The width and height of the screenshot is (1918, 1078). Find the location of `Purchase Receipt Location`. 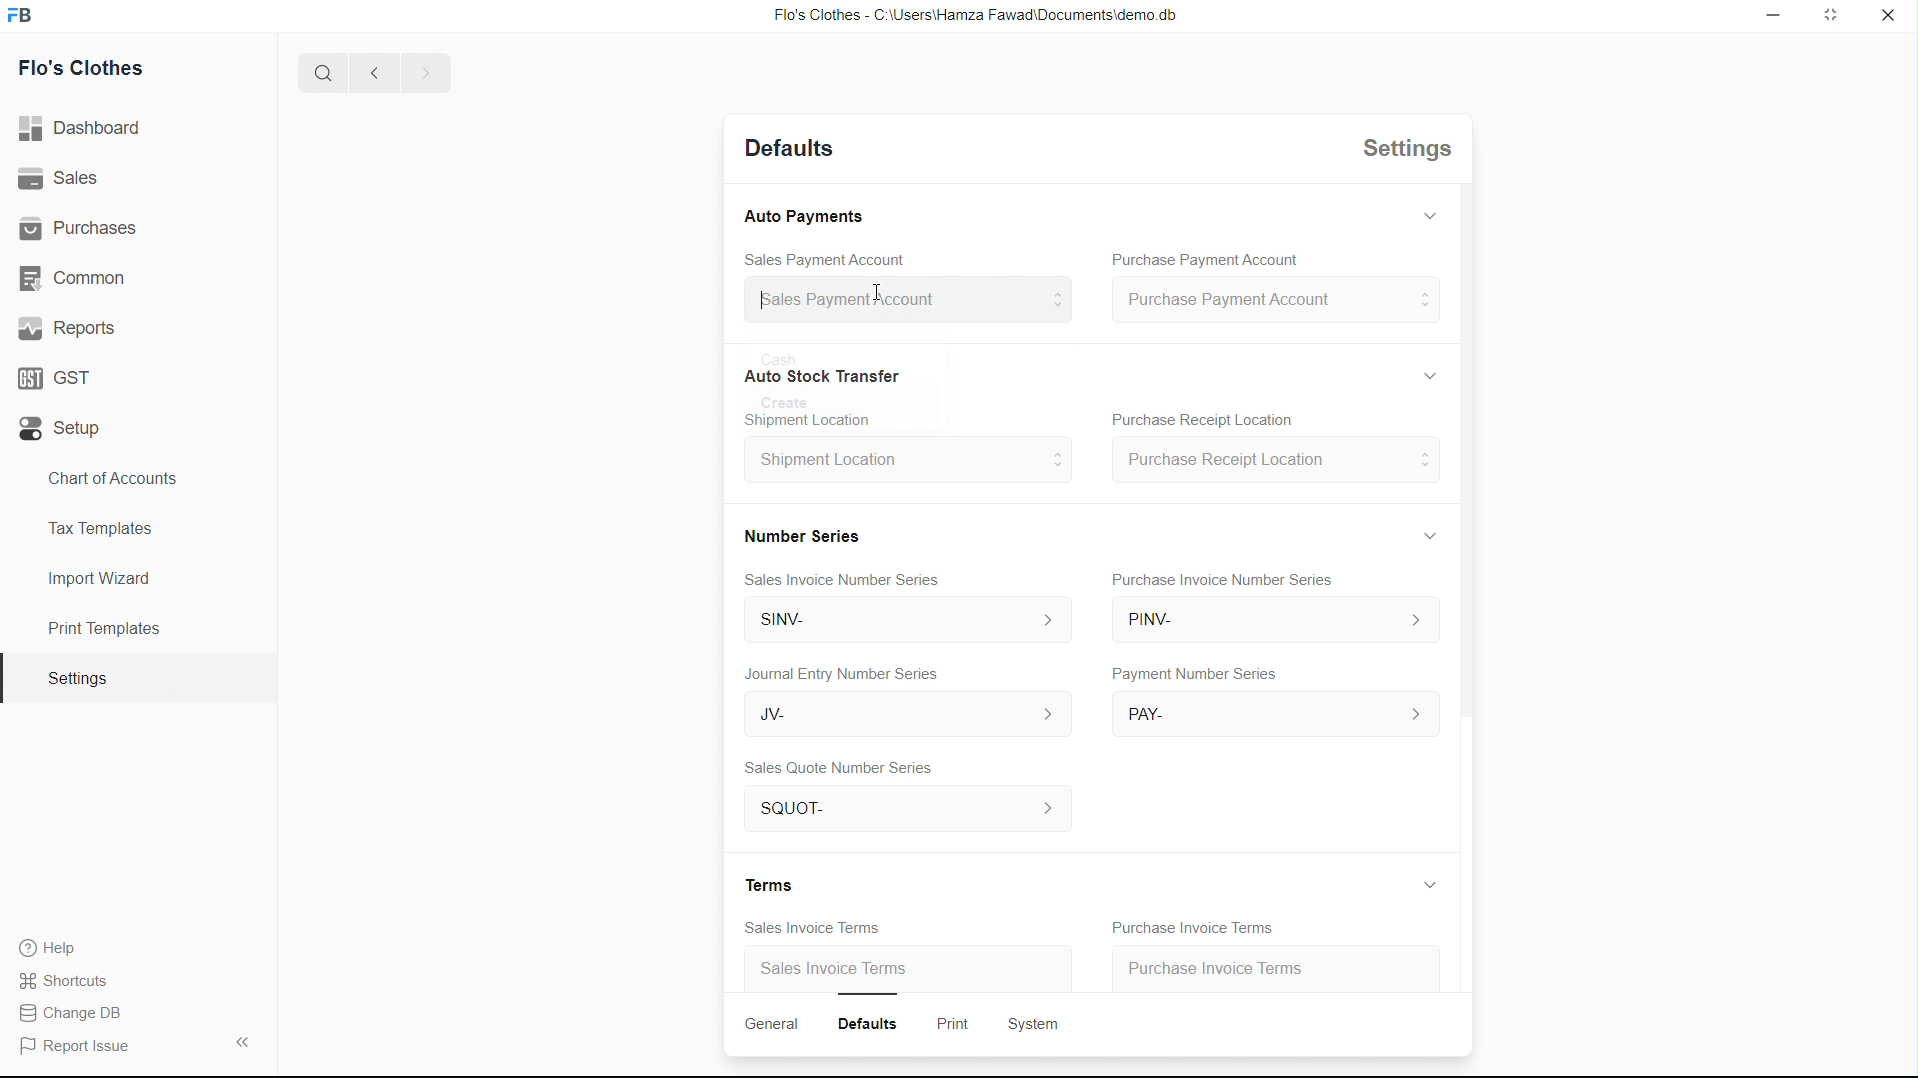

Purchase Receipt Location is located at coordinates (1276, 459).